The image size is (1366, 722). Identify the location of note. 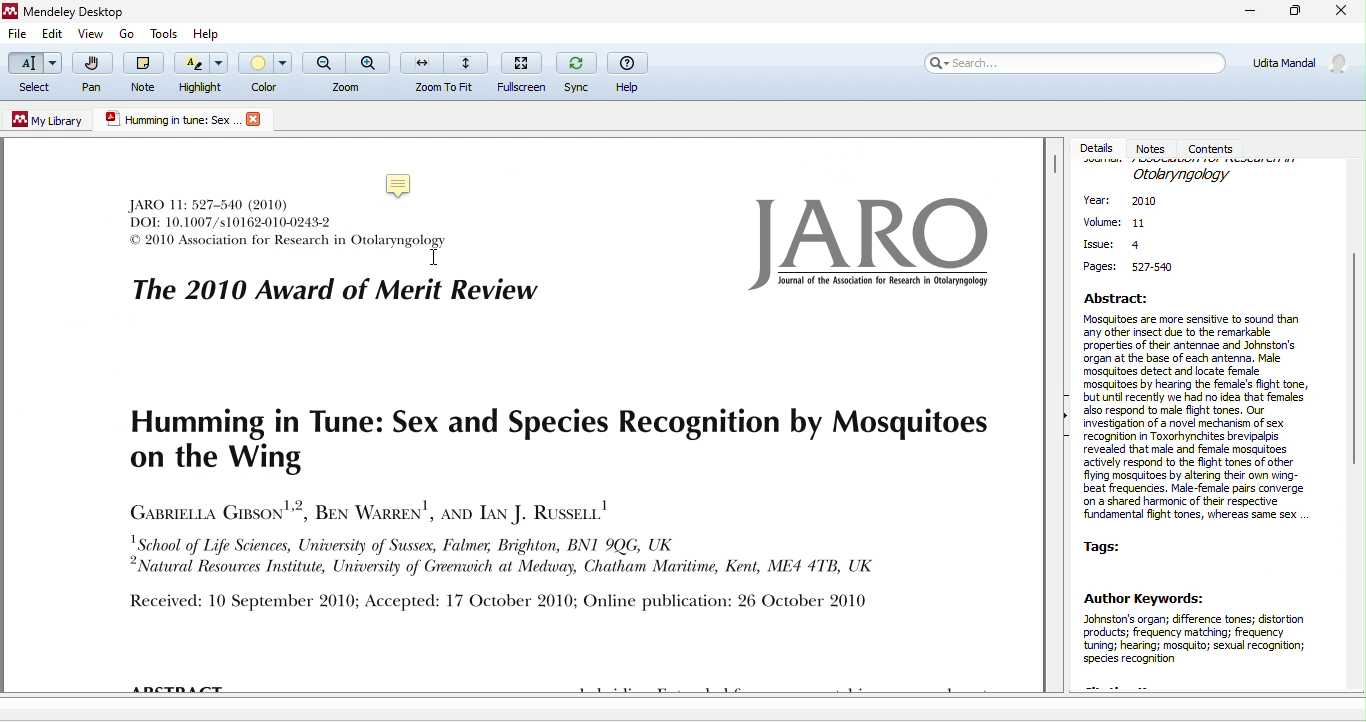
(403, 183).